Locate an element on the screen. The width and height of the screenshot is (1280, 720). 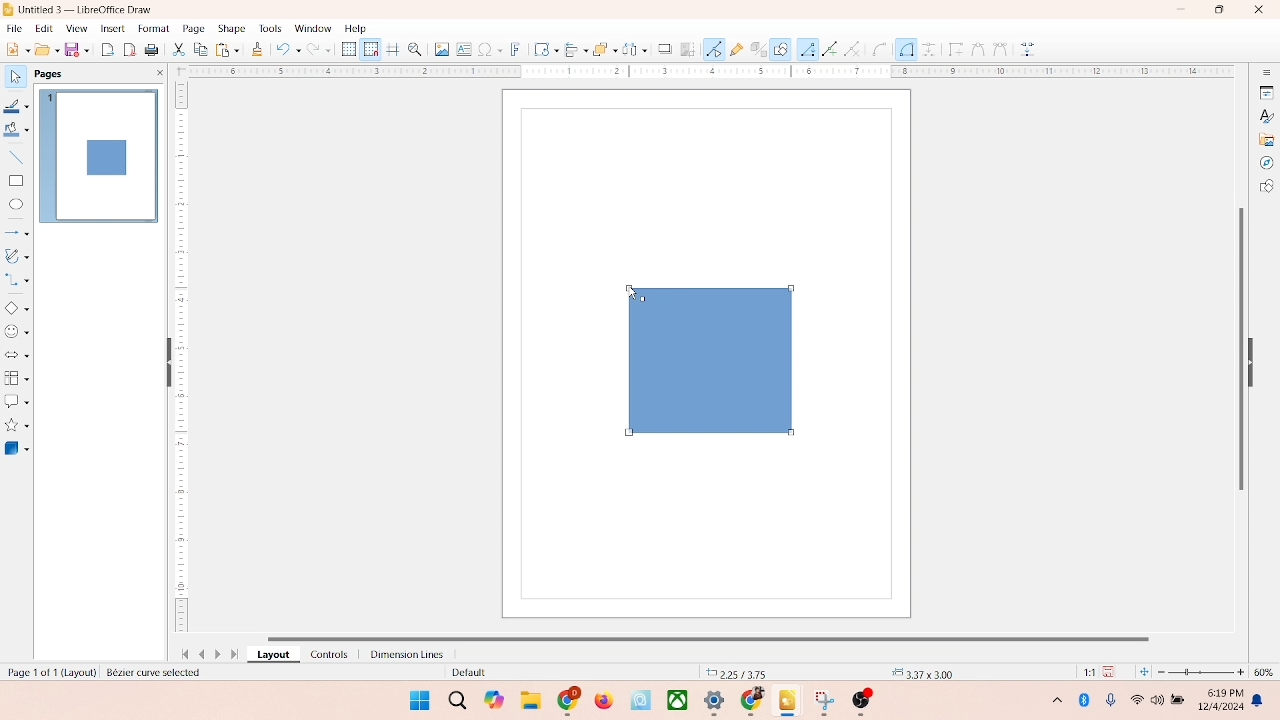
windows is located at coordinates (417, 700).